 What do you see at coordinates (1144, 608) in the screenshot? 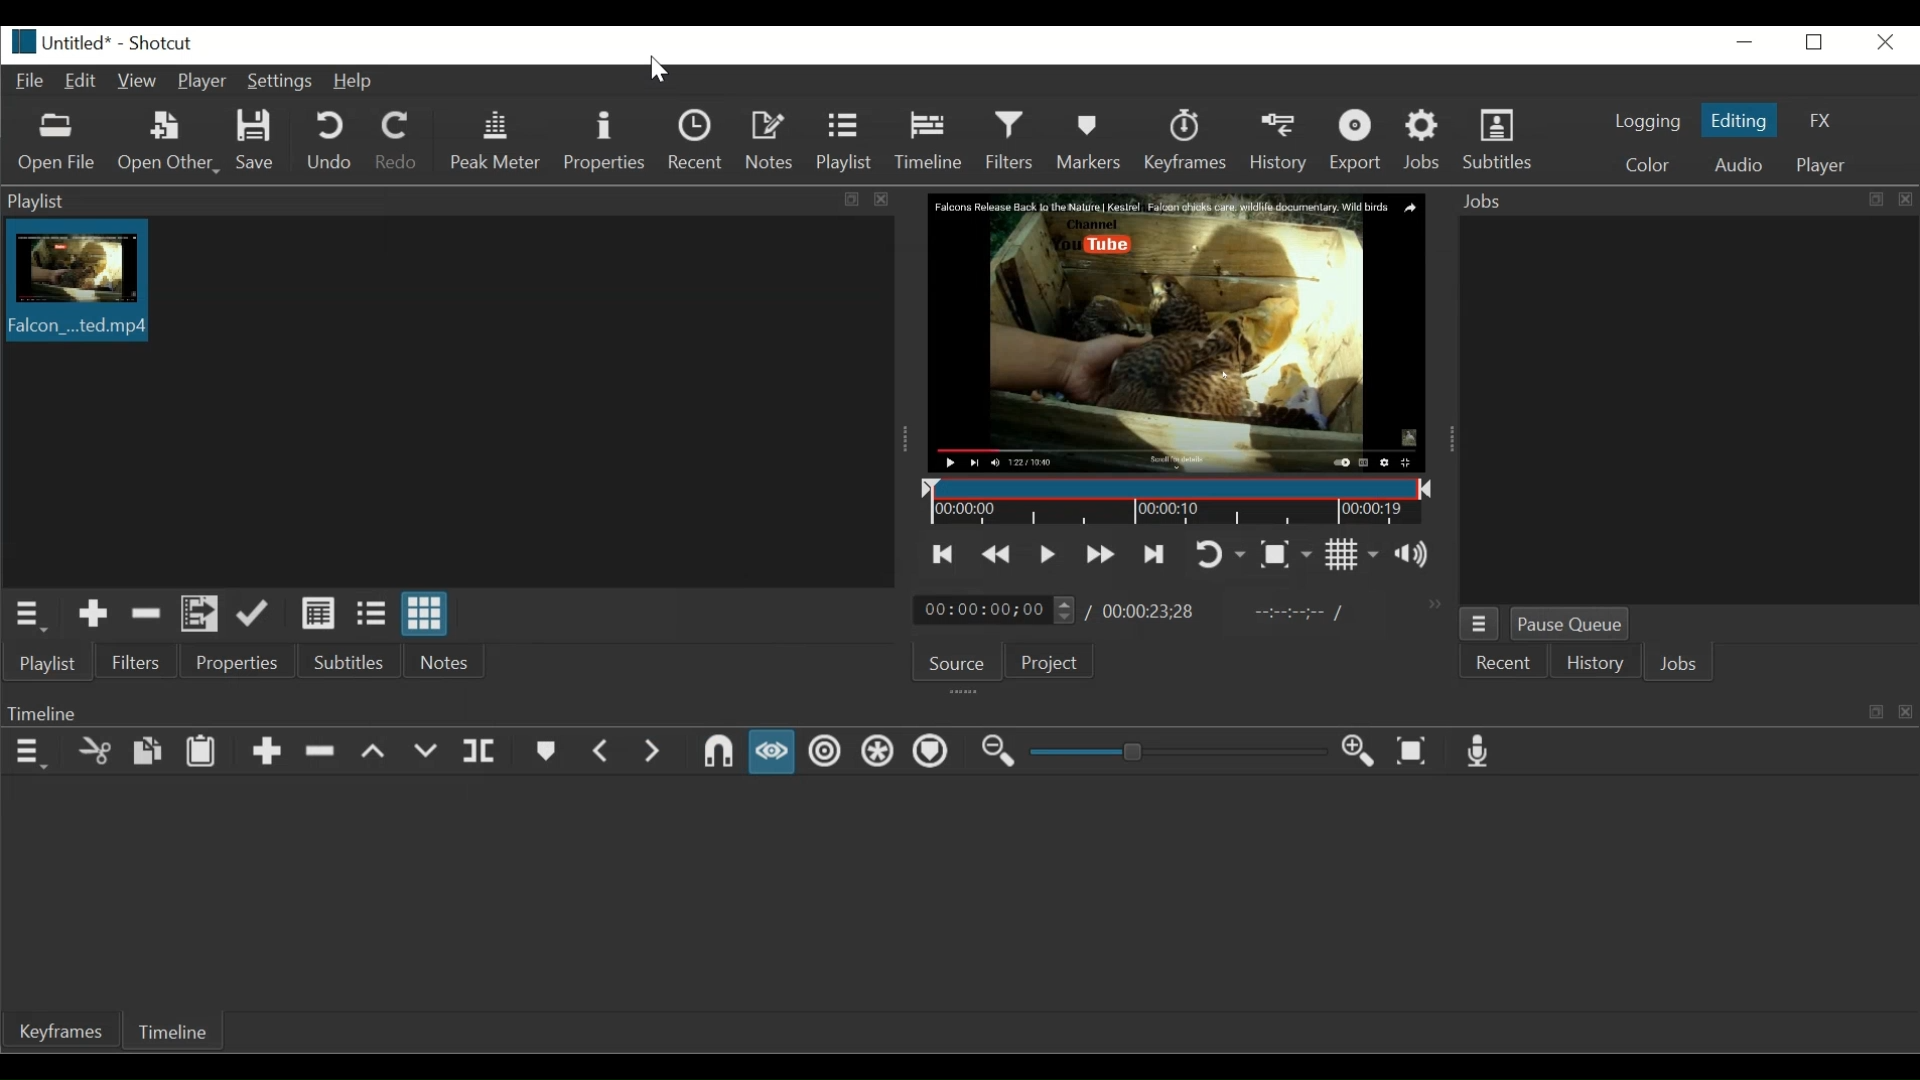
I see `/00:00:23:28(Total Duration)` at bounding box center [1144, 608].